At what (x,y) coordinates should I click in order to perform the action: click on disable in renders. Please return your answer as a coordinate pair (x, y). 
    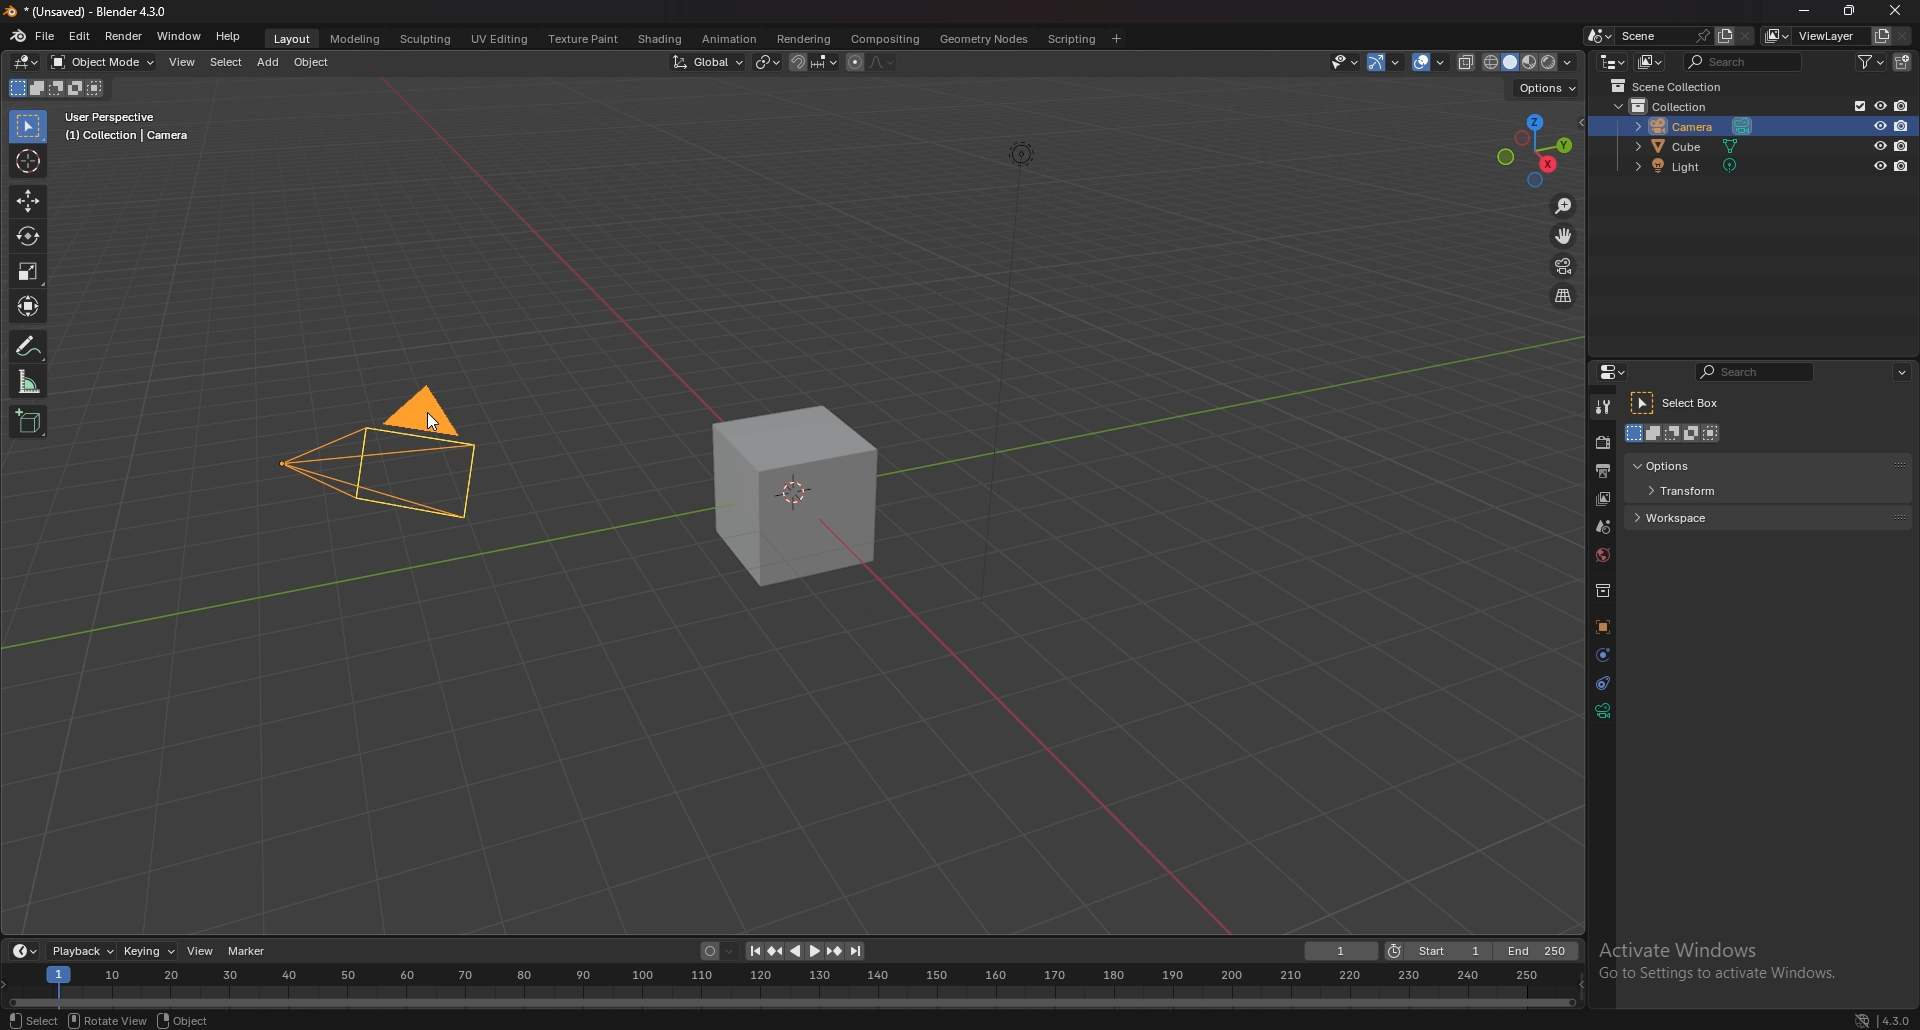
    Looking at the image, I should click on (1900, 168).